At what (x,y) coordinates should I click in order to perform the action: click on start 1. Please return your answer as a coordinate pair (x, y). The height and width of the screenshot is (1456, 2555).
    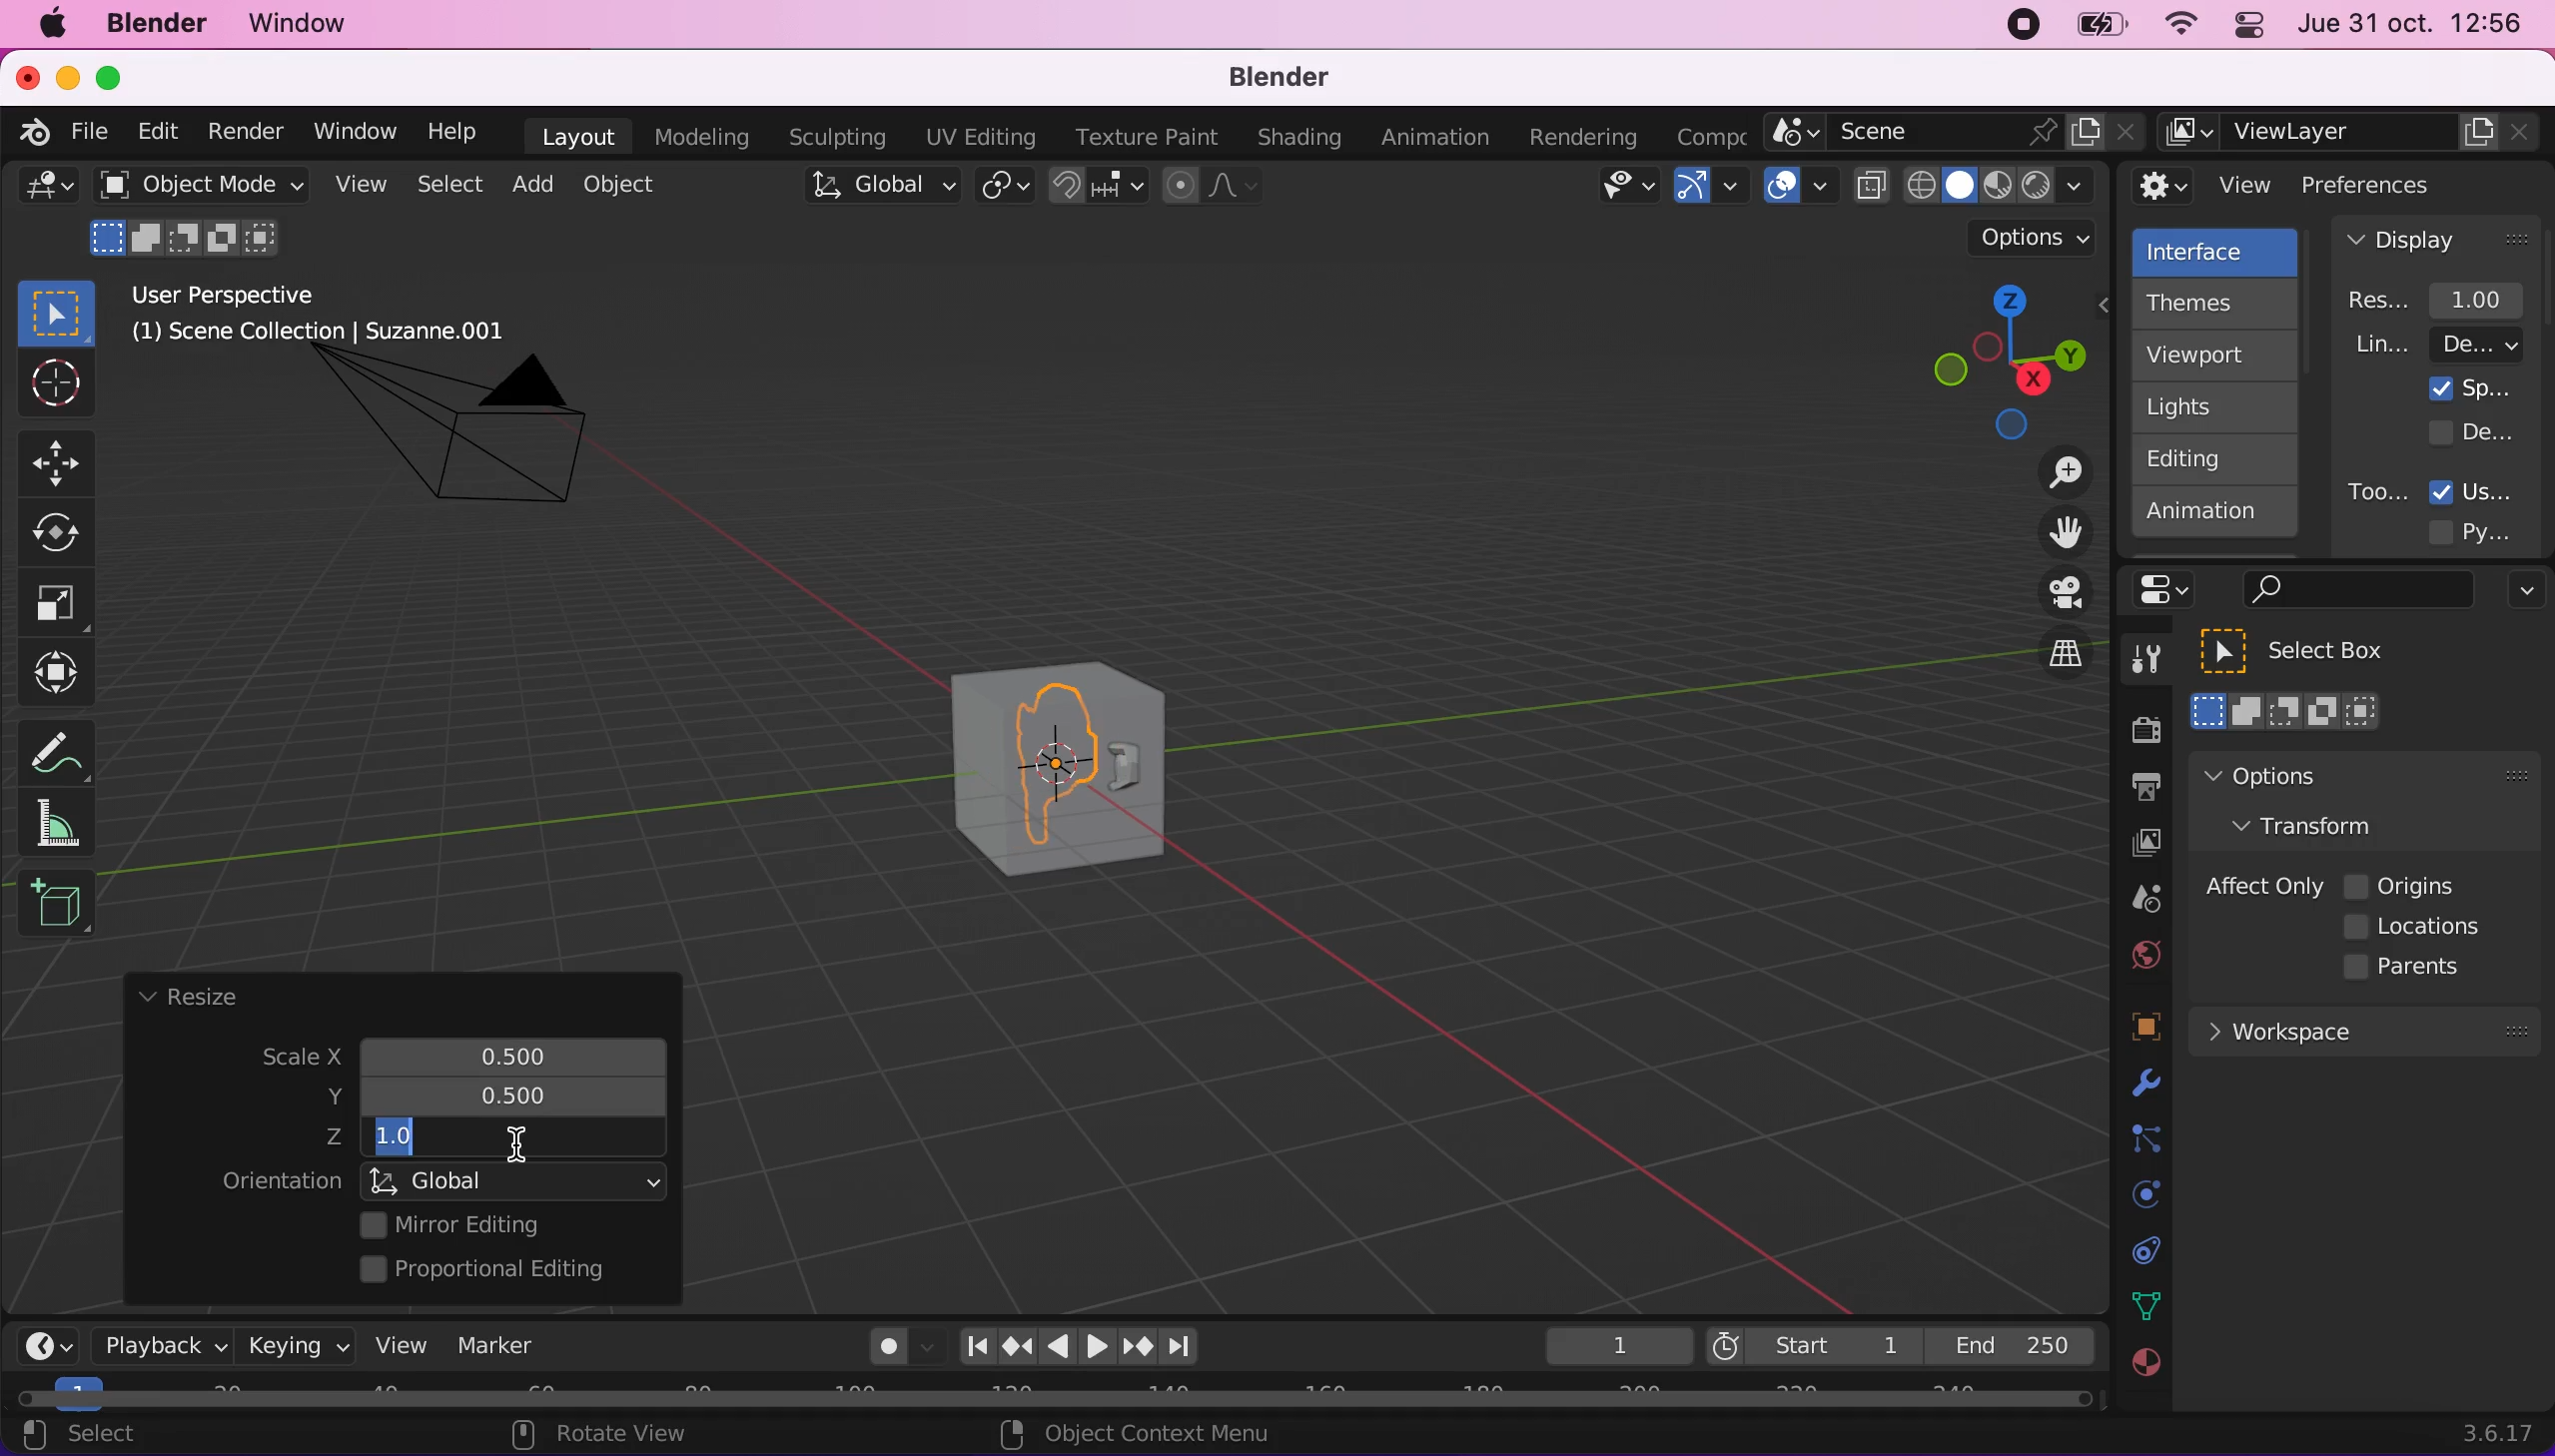
    Looking at the image, I should click on (1811, 1345).